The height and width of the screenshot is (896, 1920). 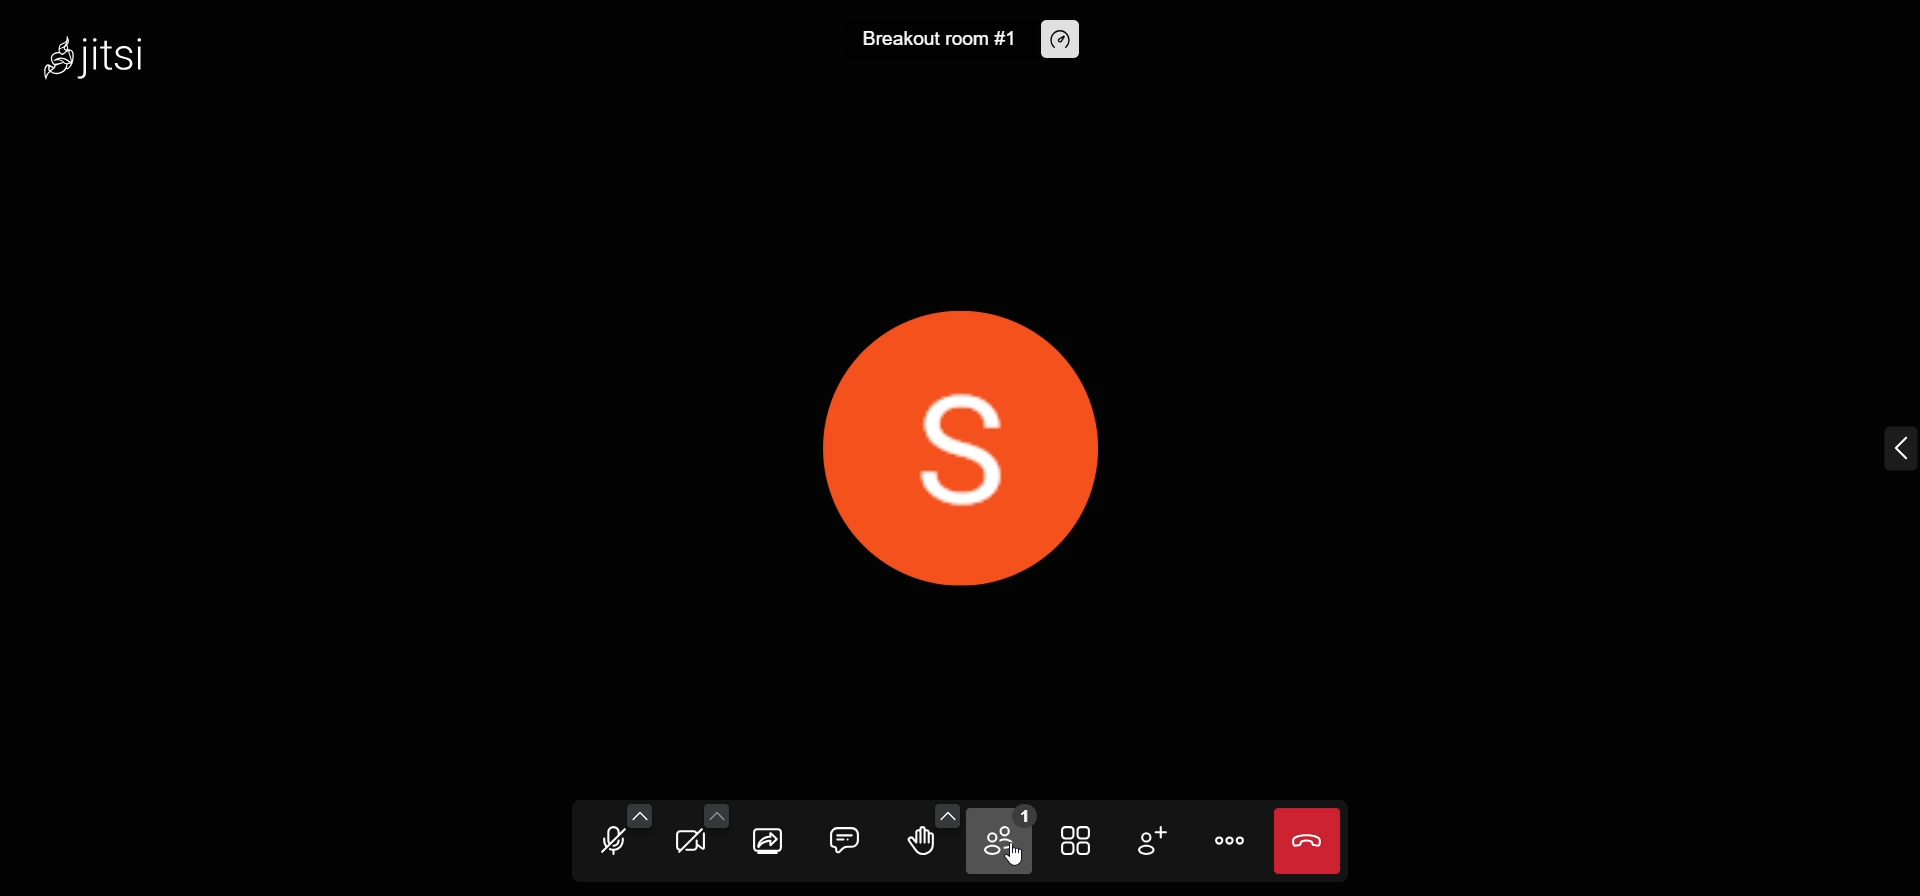 I want to click on expand, so click(x=1897, y=448).